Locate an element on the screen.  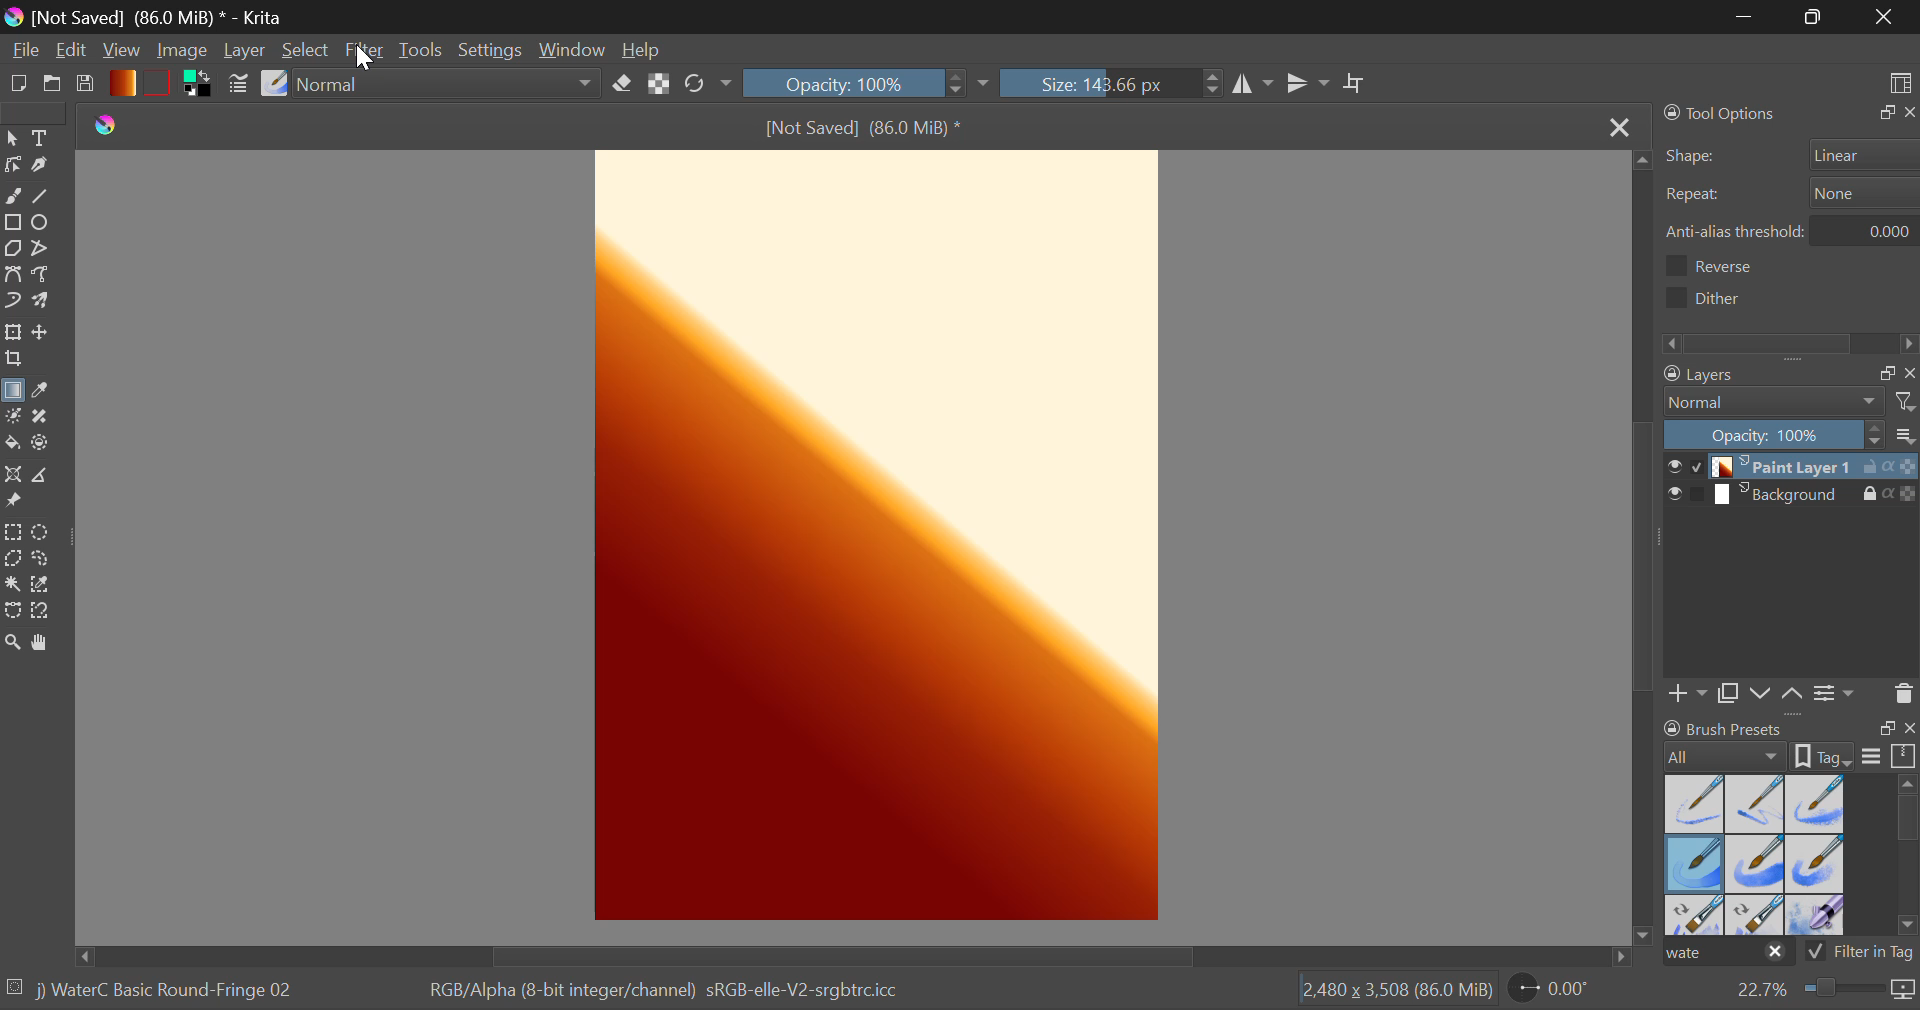
Gradient Fill is located at coordinates (14, 392).